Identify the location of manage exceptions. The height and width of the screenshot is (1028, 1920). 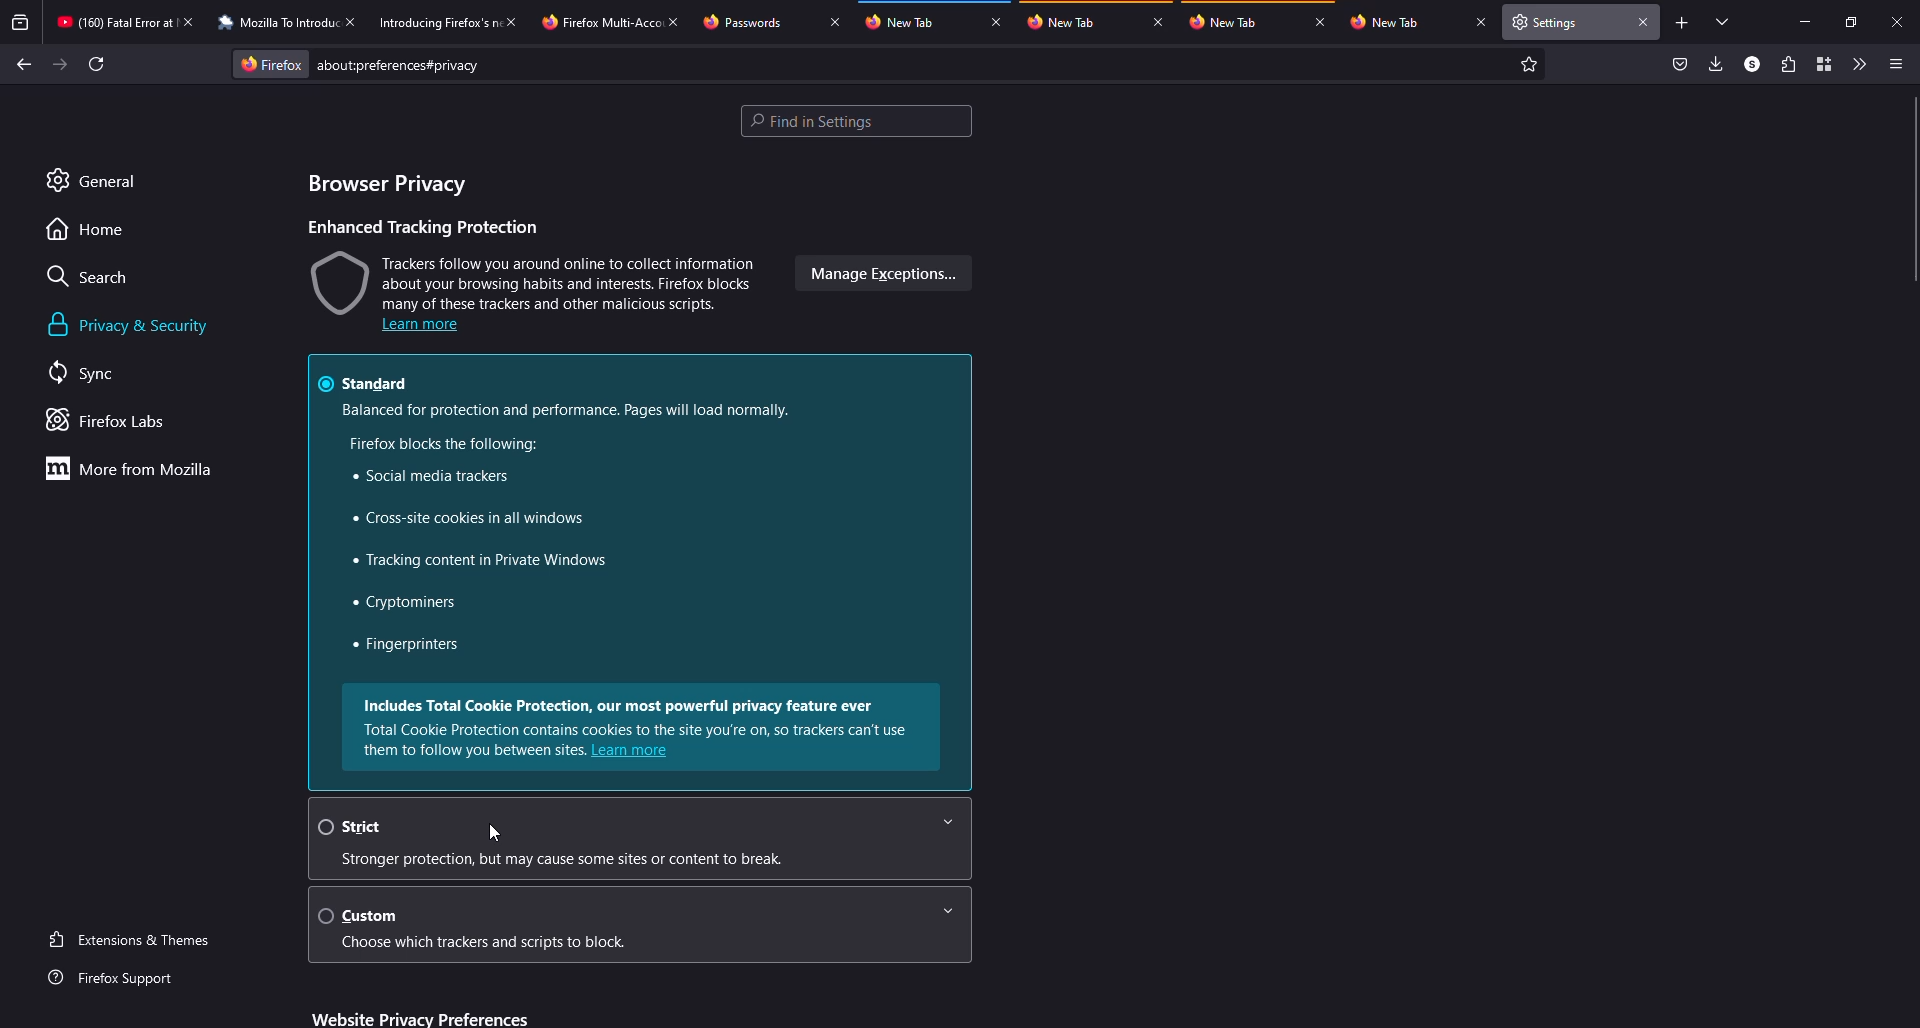
(880, 273).